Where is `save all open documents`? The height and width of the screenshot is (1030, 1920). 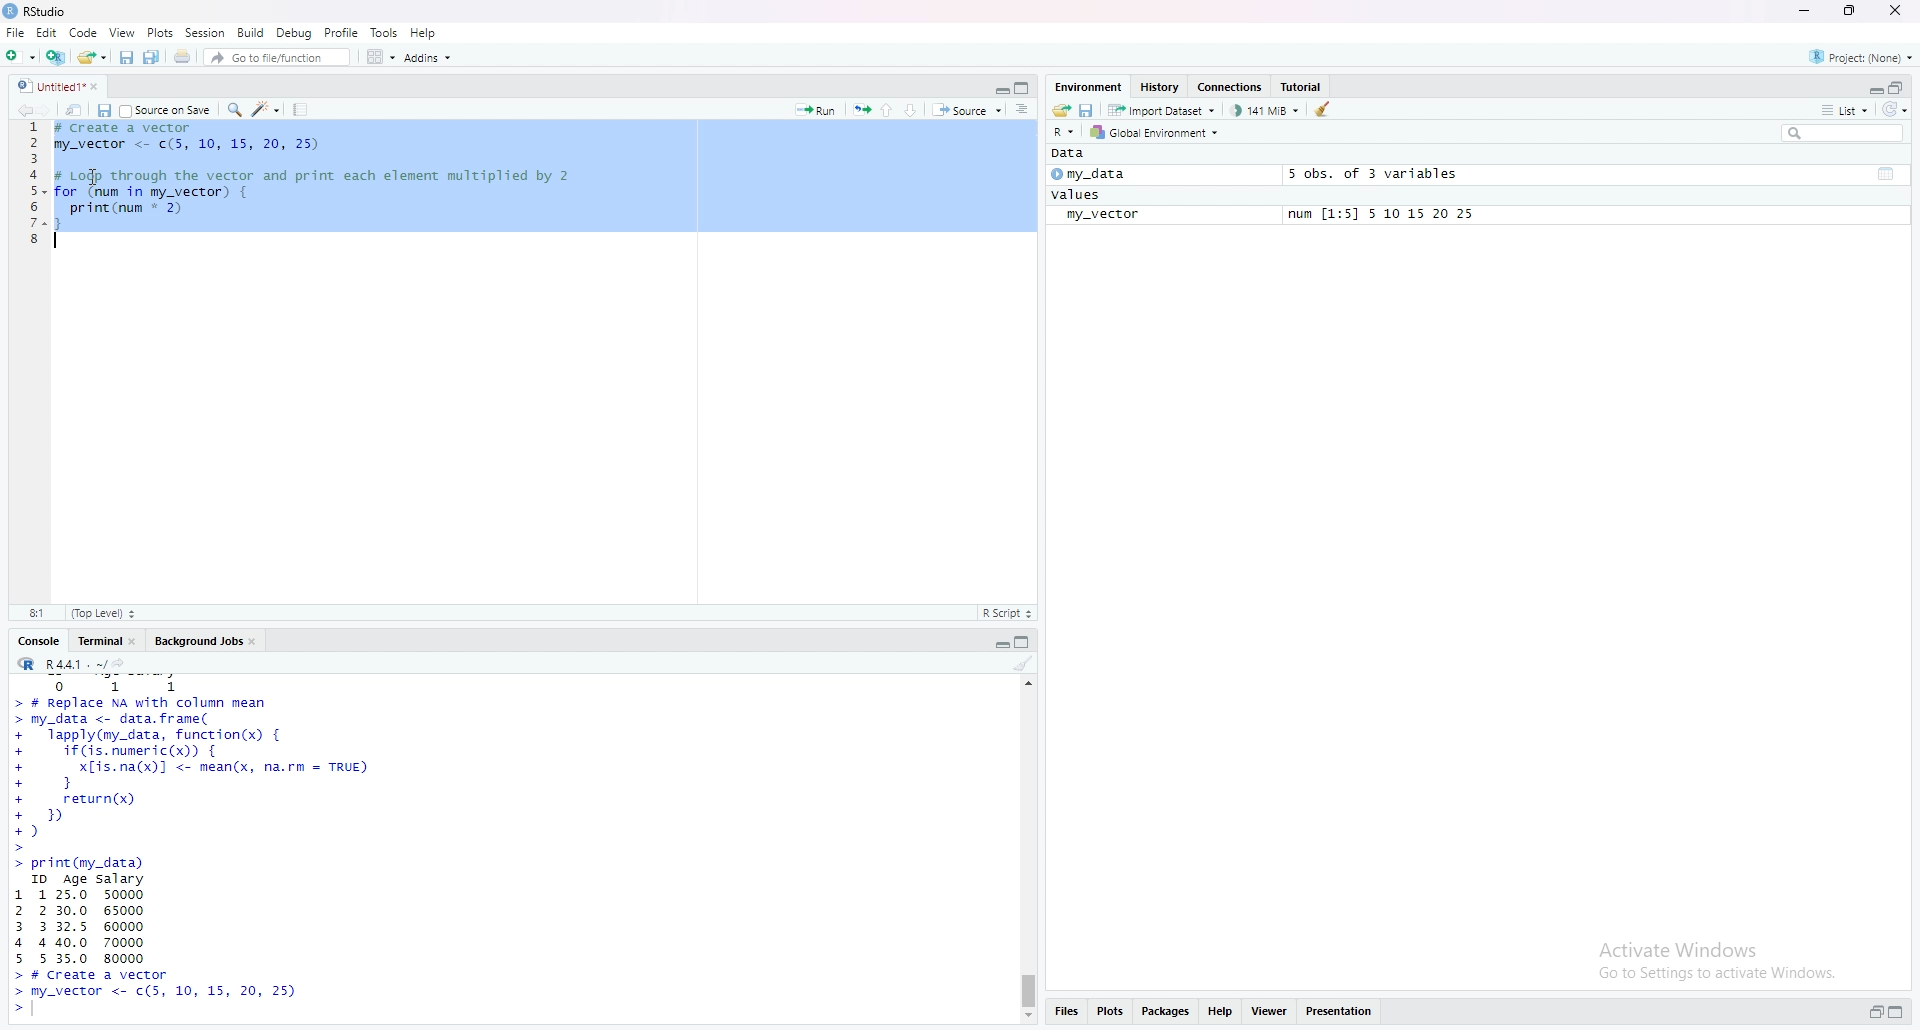 save all open documents is located at coordinates (152, 57).